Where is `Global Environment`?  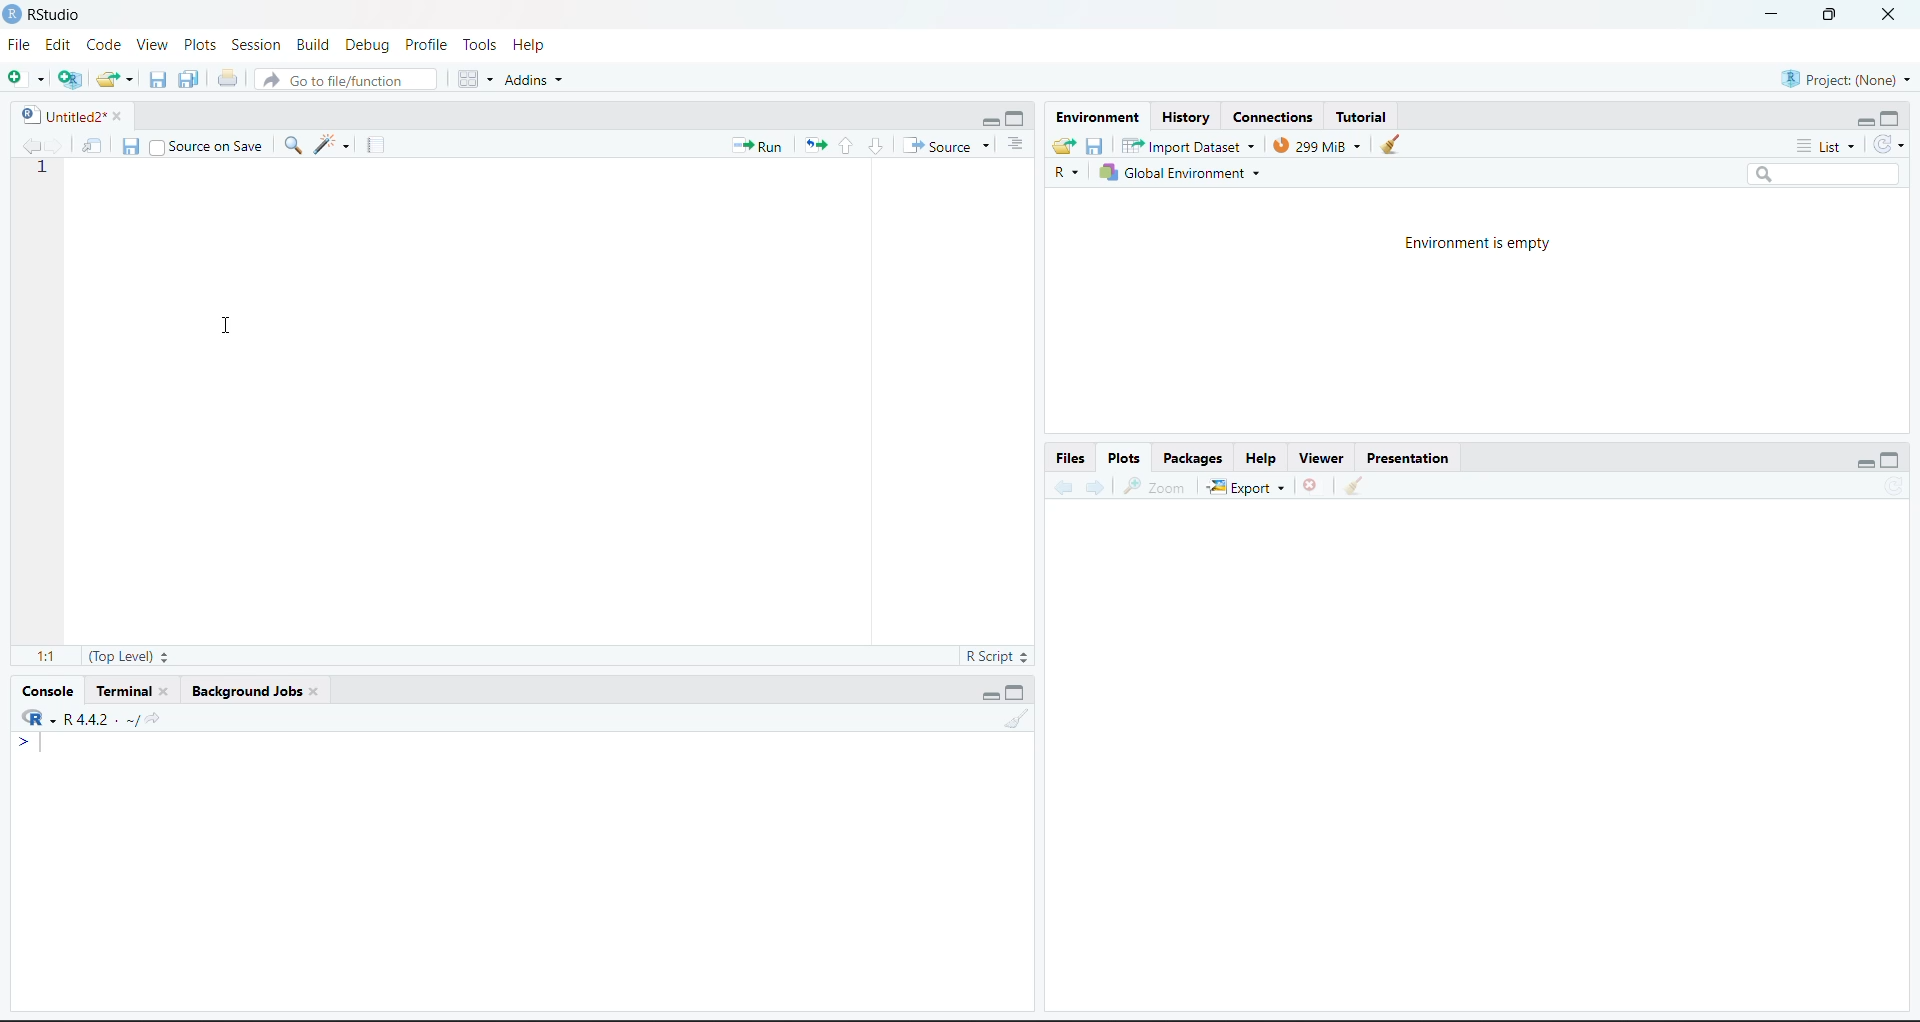 Global Environment is located at coordinates (1178, 172).